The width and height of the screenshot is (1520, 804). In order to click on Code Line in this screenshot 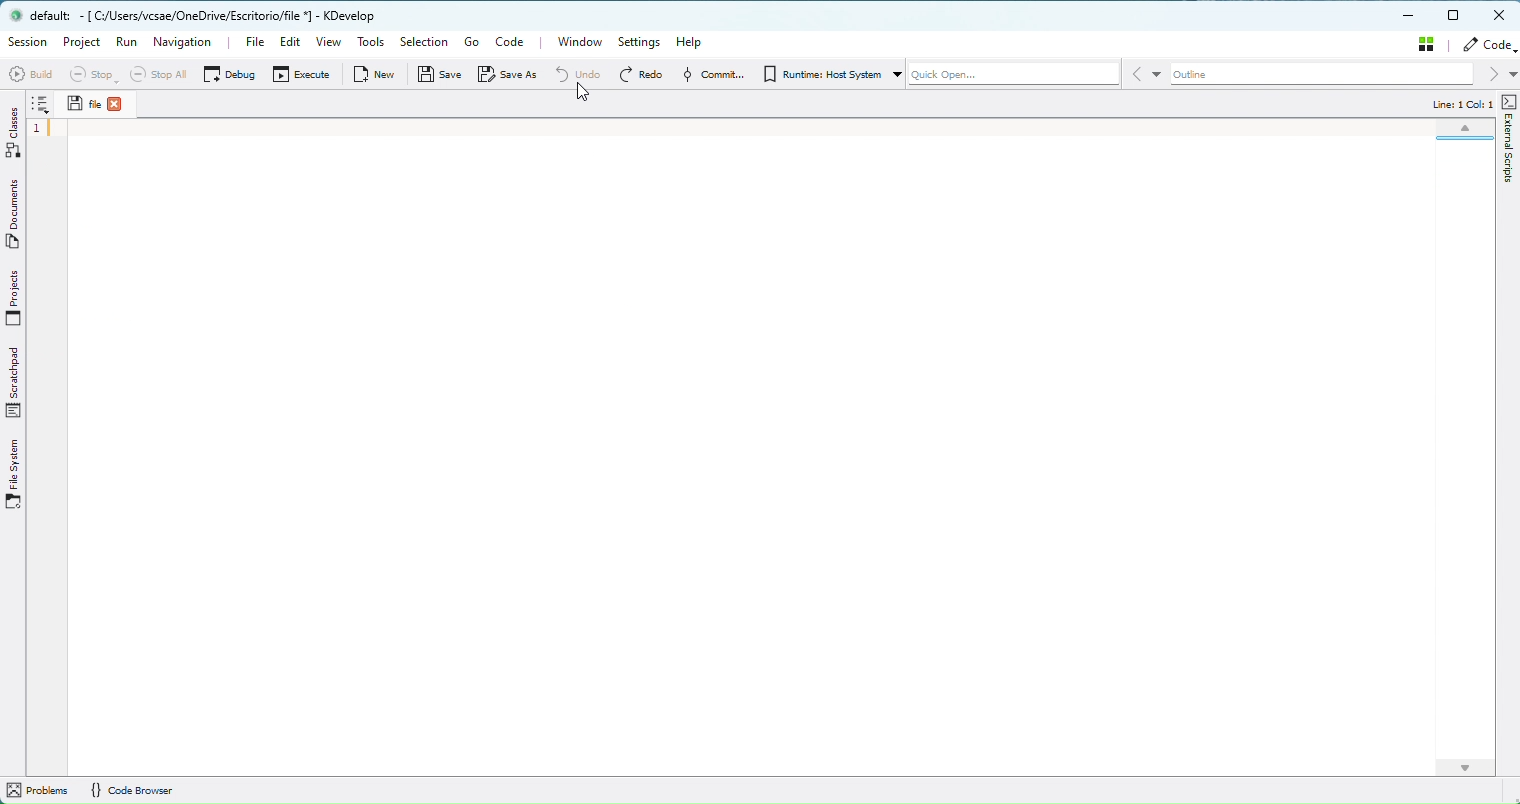, I will do `click(44, 126)`.